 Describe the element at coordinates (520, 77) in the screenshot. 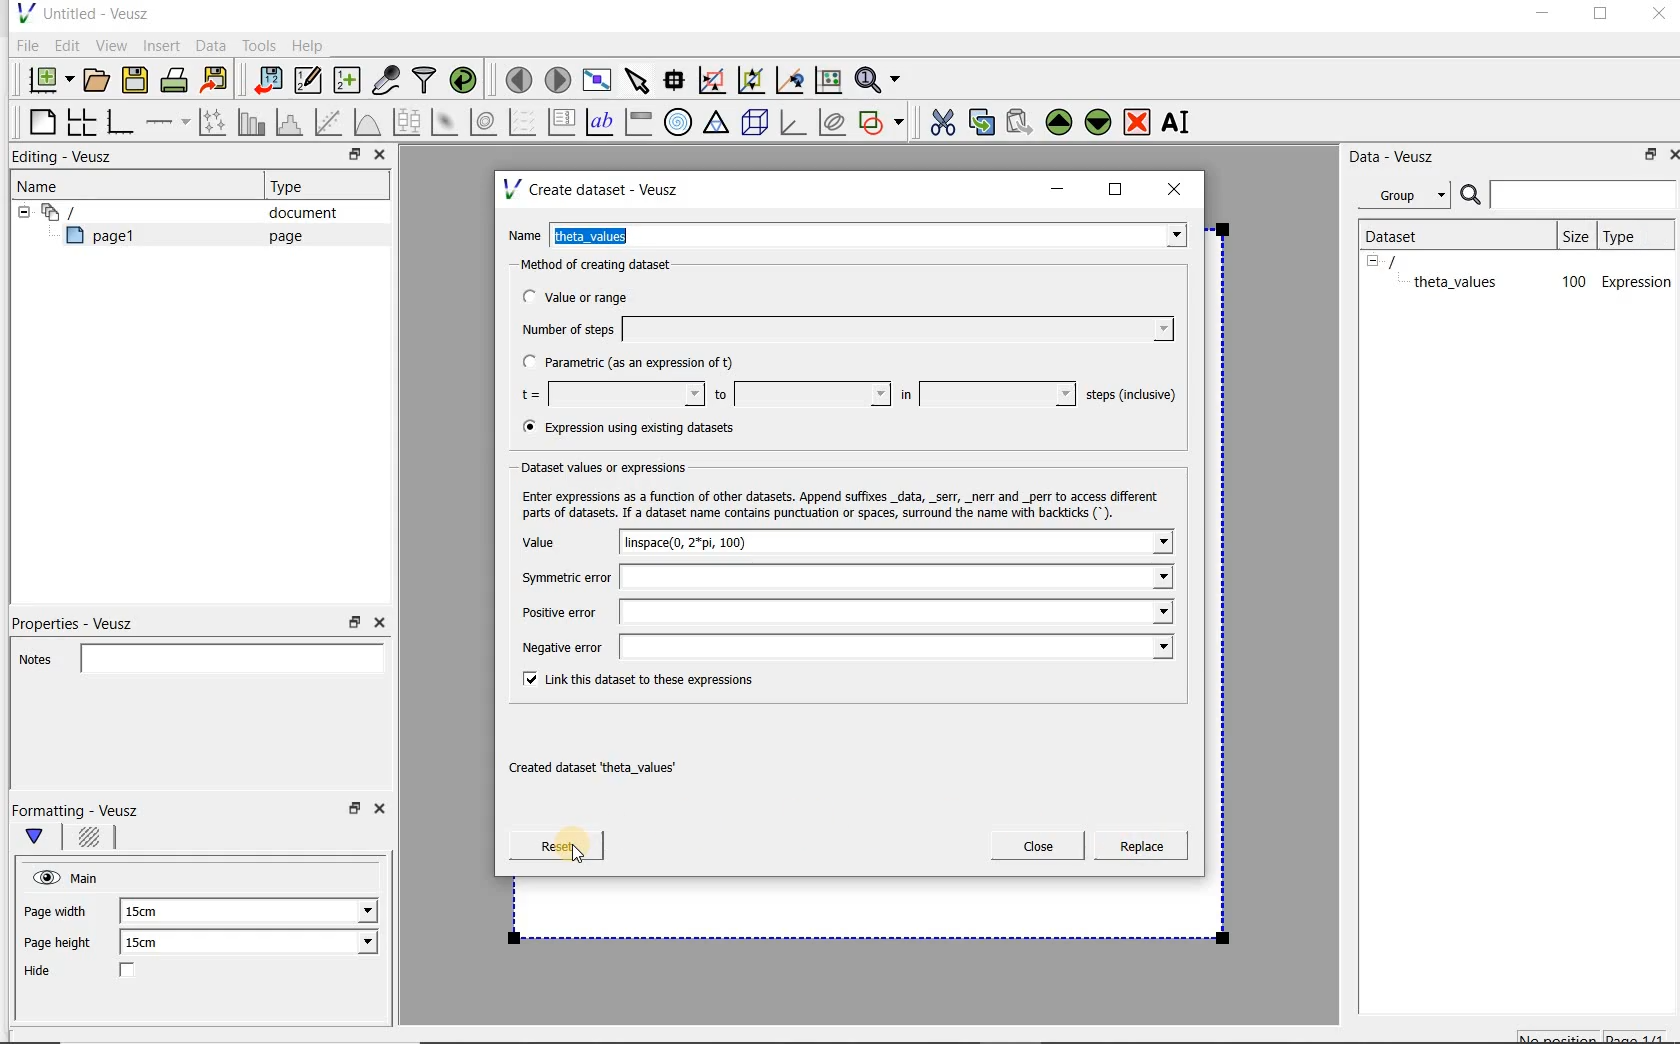

I see `move to the previous page` at that location.